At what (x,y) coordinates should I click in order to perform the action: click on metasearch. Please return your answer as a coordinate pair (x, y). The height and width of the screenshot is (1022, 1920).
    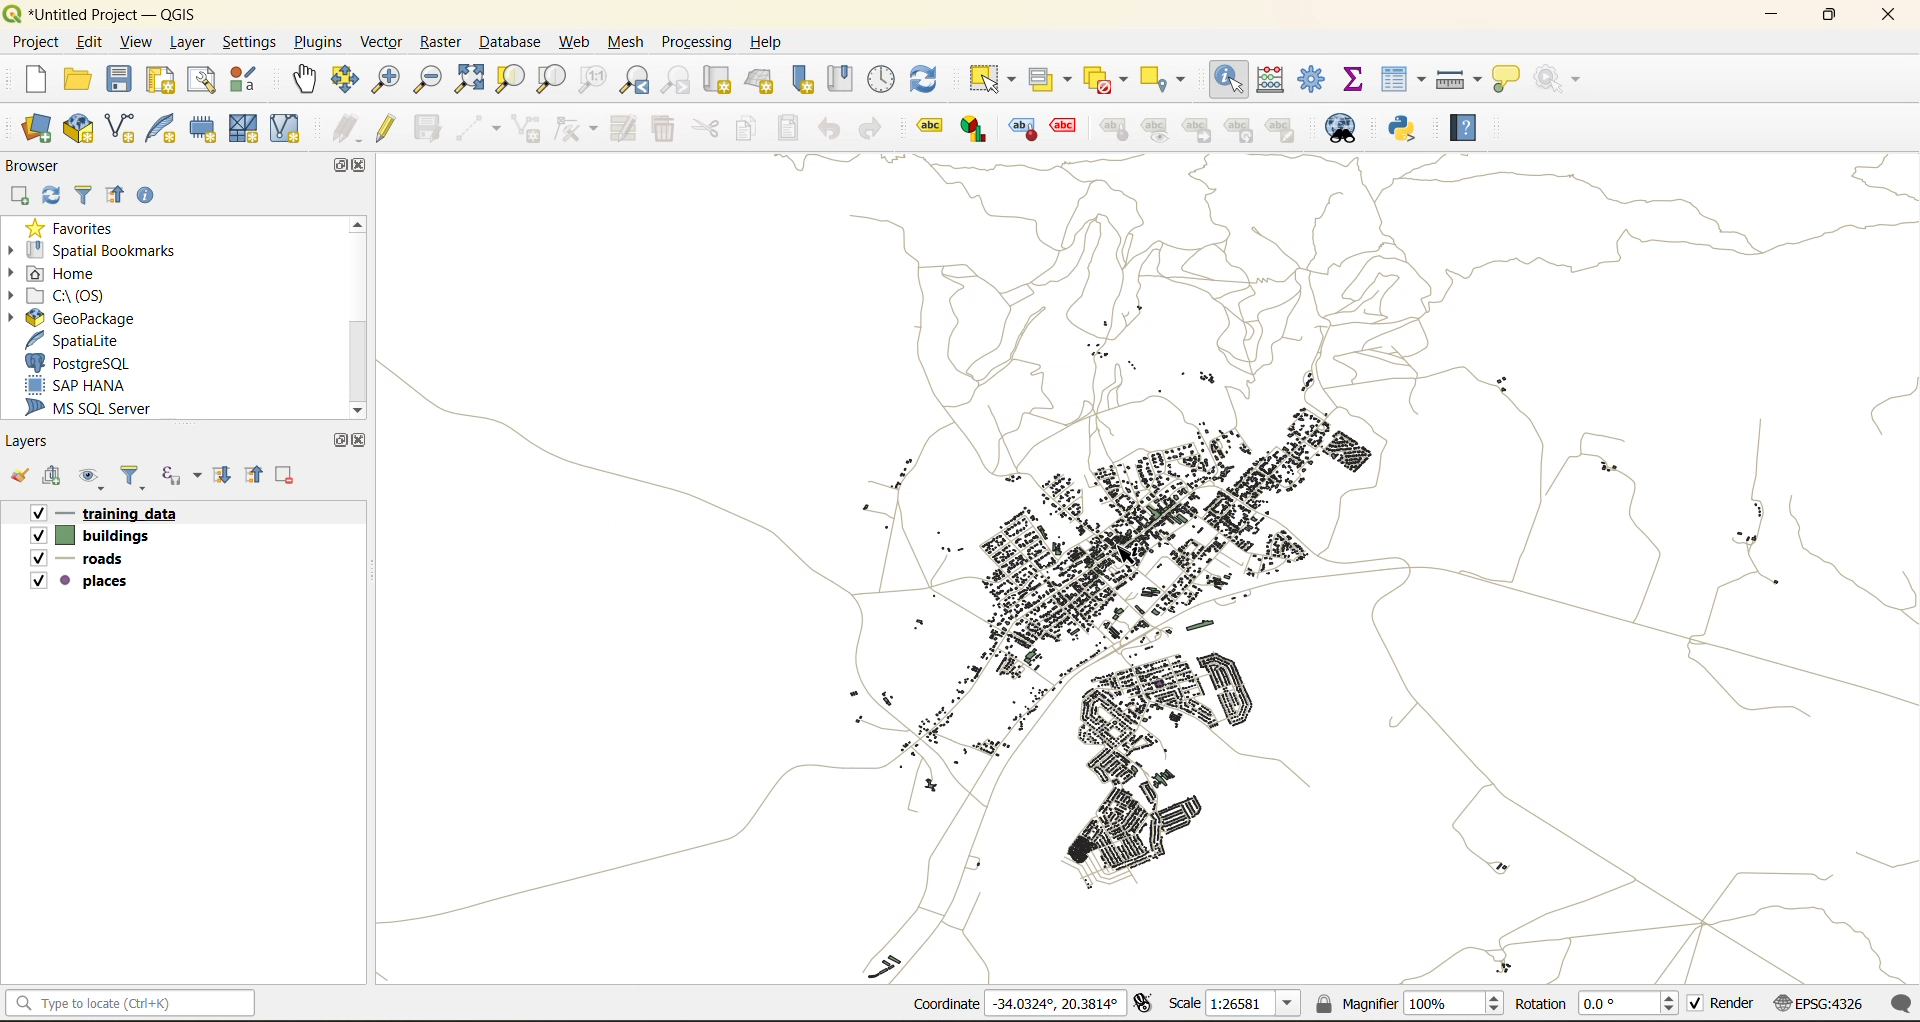
    Looking at the image, I should click on (1350, 132).